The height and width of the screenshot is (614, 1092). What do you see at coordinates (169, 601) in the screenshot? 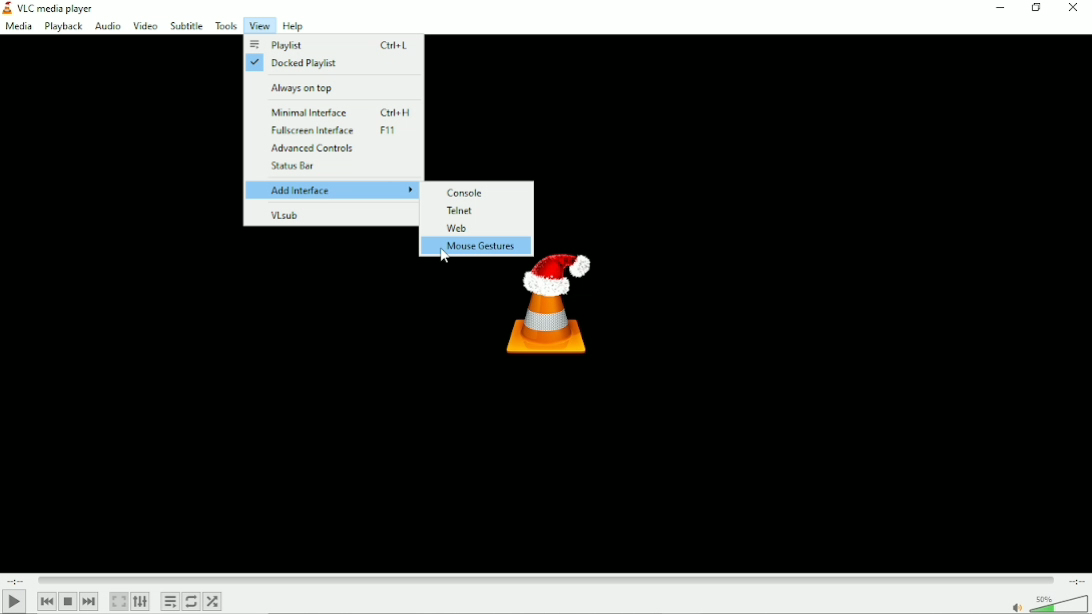
I see `Toggle playlist` at bounding box center [169, 601].